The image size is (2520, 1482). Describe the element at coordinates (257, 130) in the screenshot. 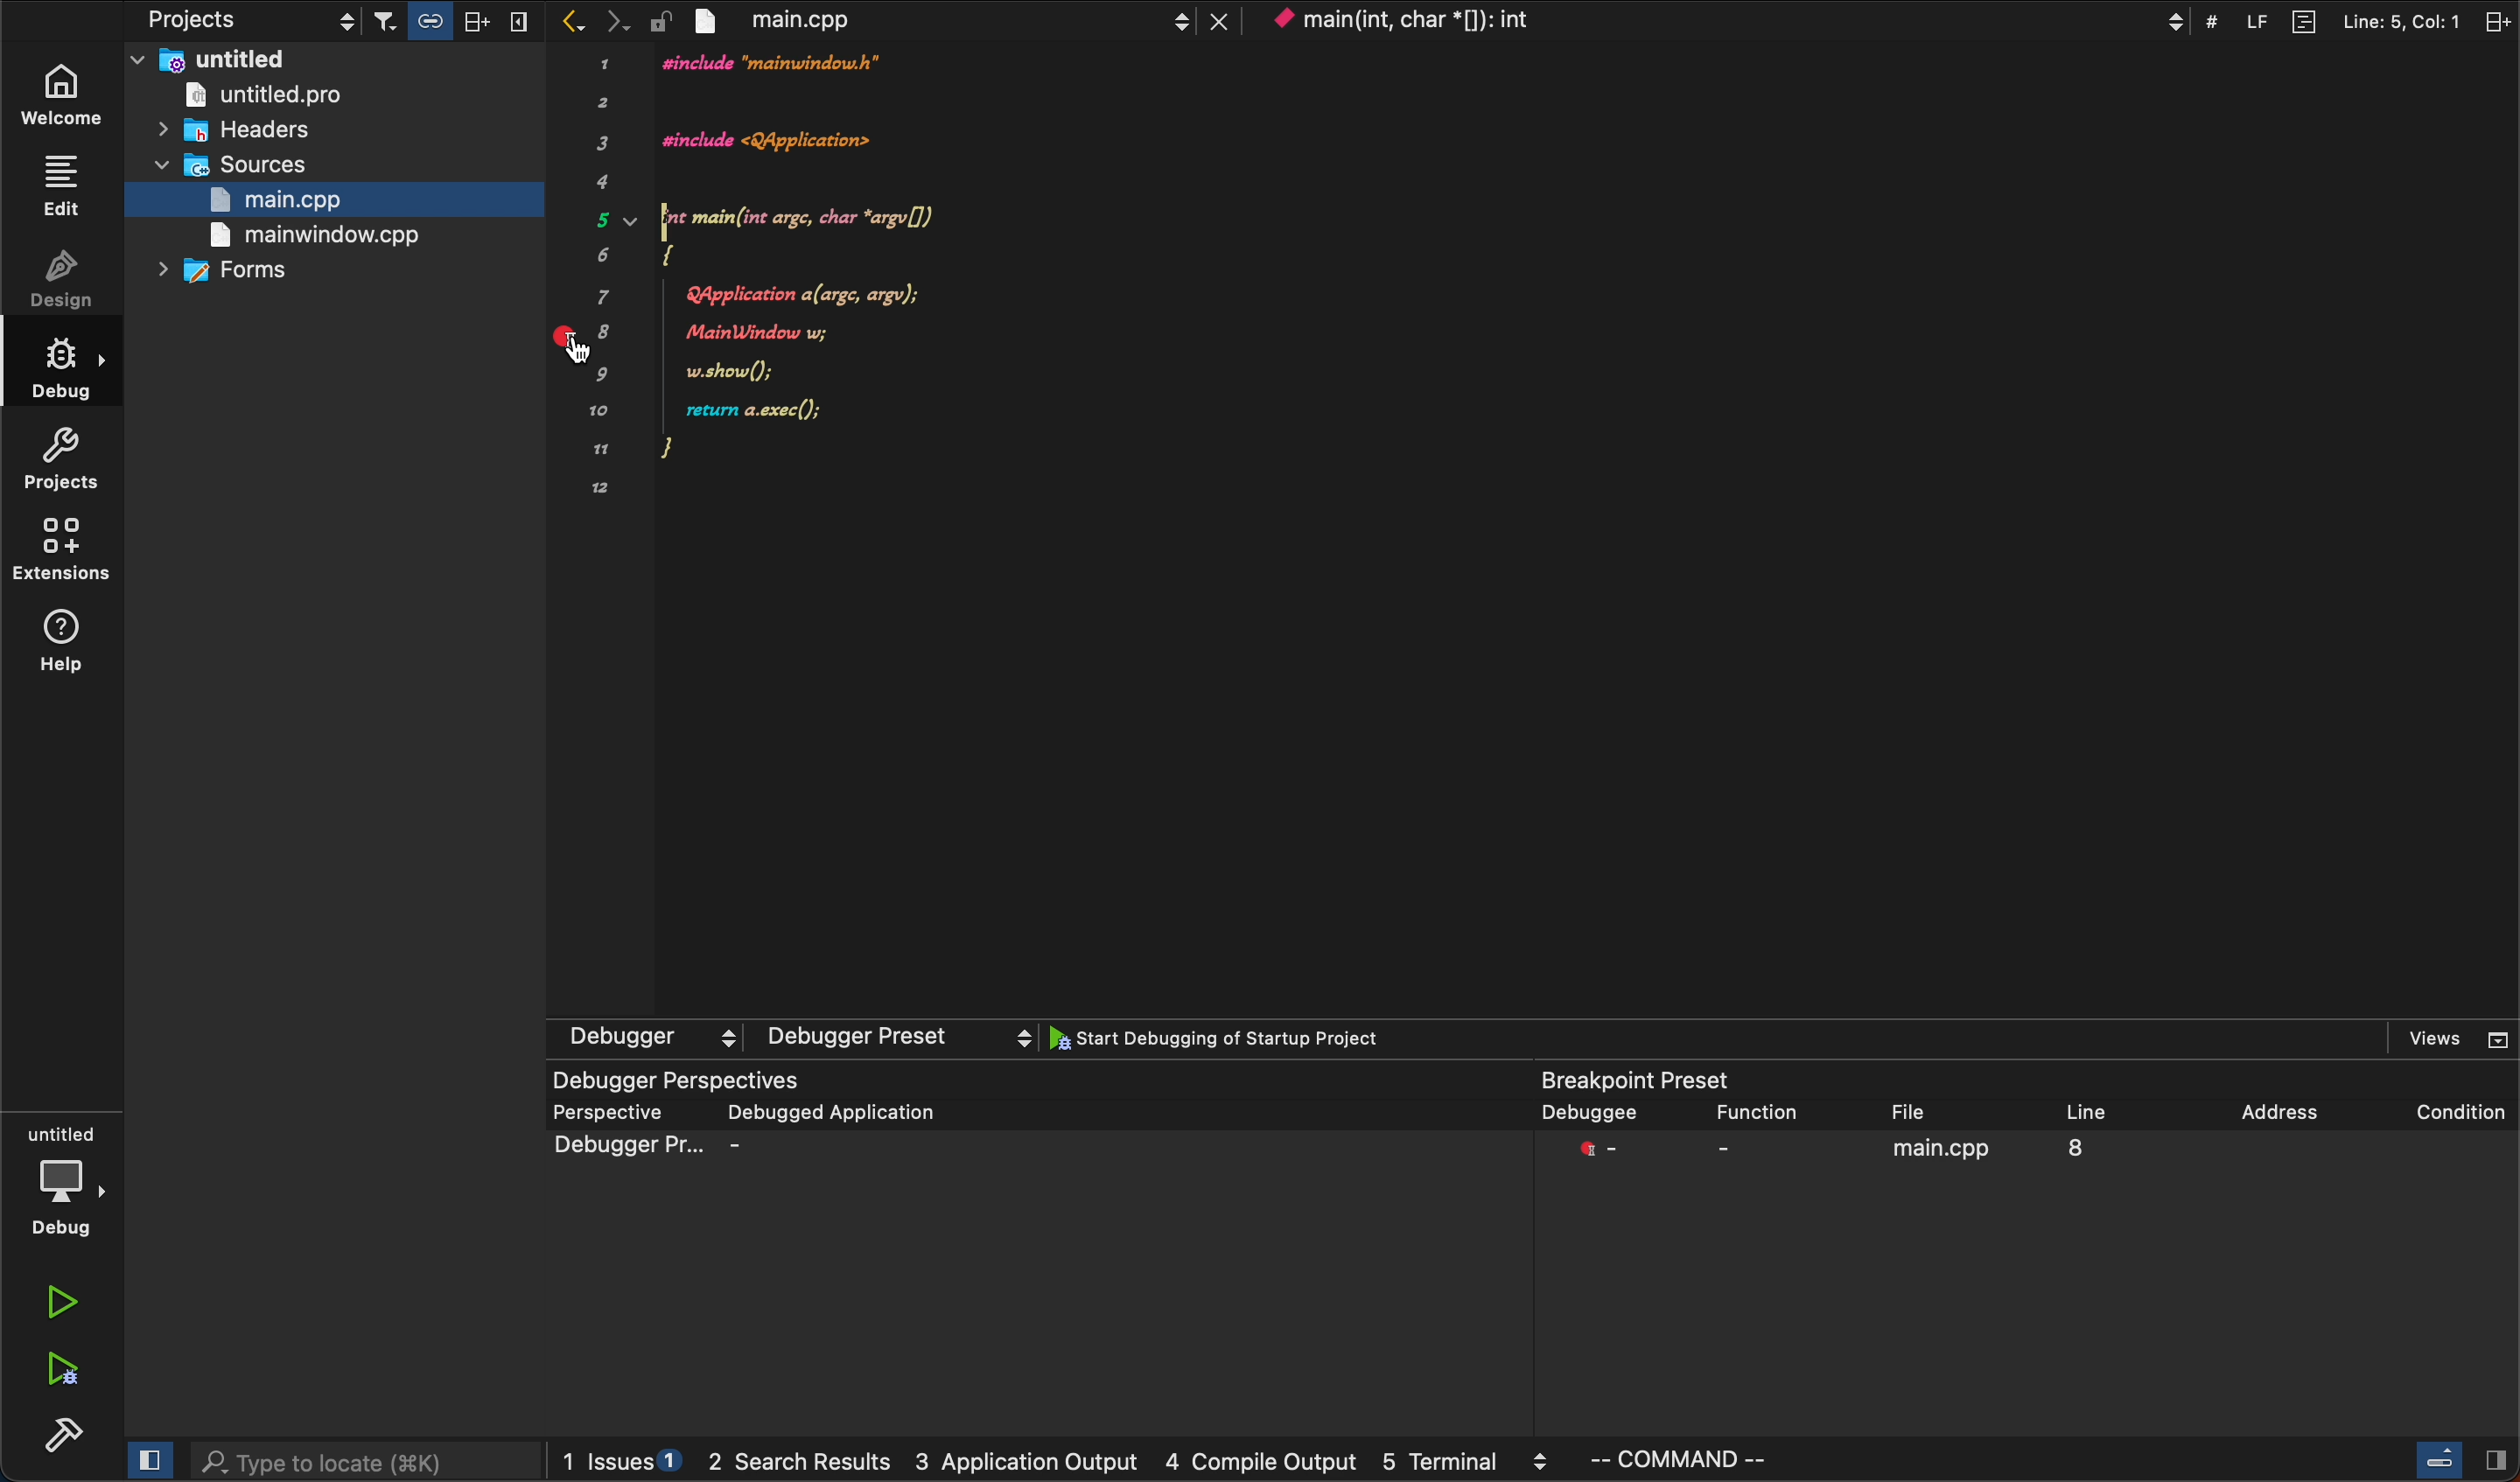

I see `headers` at that location.